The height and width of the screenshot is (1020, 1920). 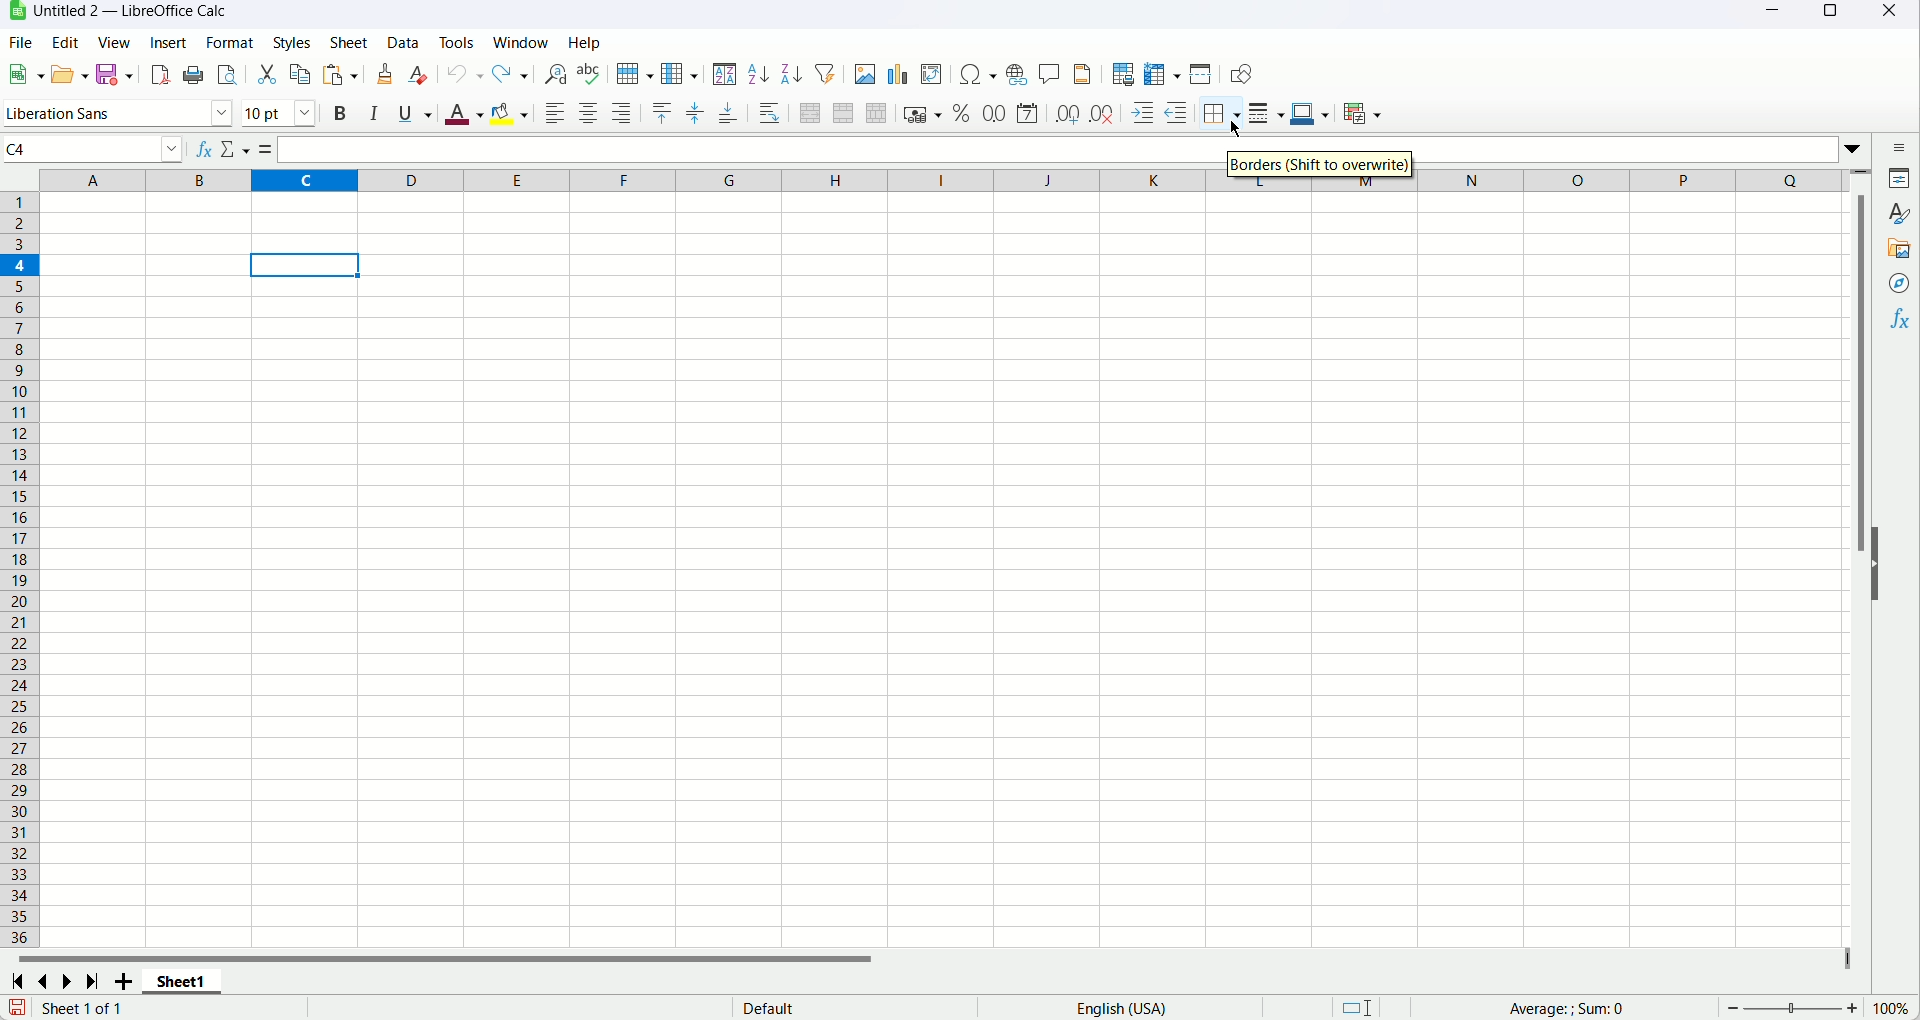 I want to click on Sidebar settings, so click(x=1892, y=147).